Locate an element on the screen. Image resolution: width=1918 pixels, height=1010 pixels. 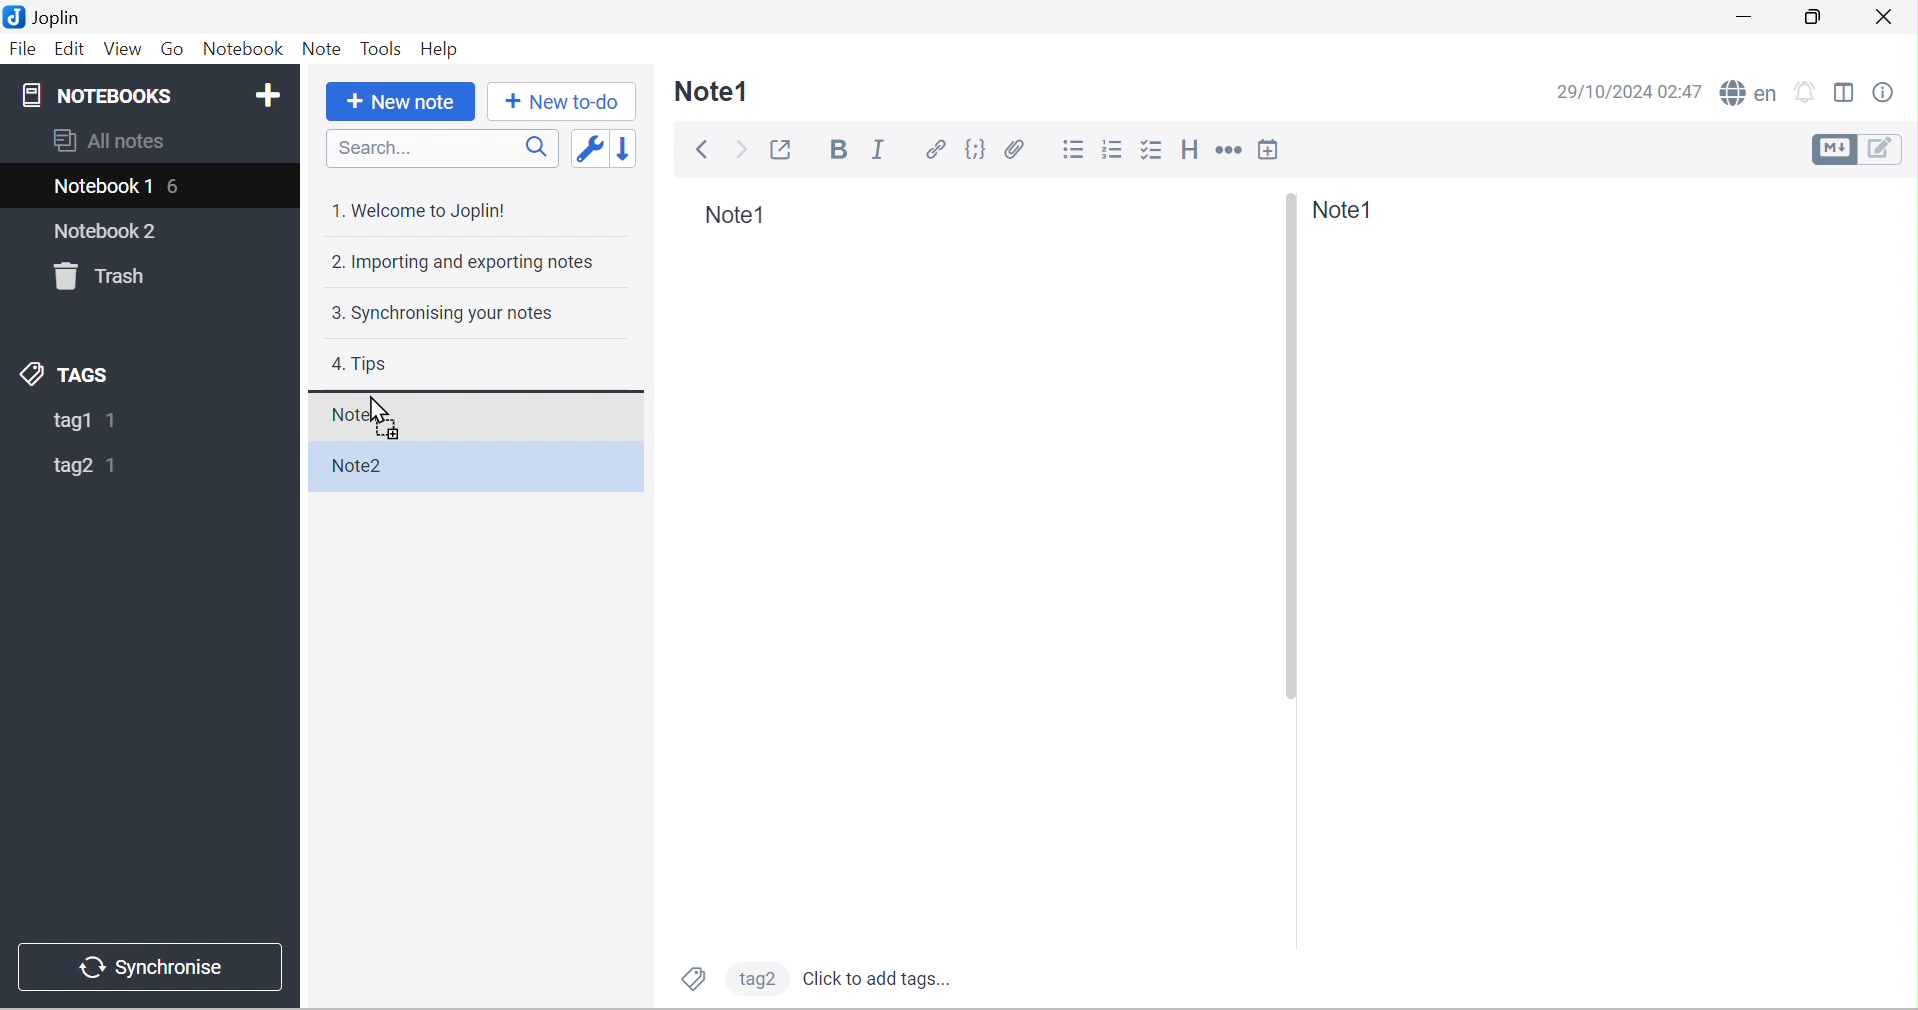
Checkbox is located at coordinates (1151, 152).